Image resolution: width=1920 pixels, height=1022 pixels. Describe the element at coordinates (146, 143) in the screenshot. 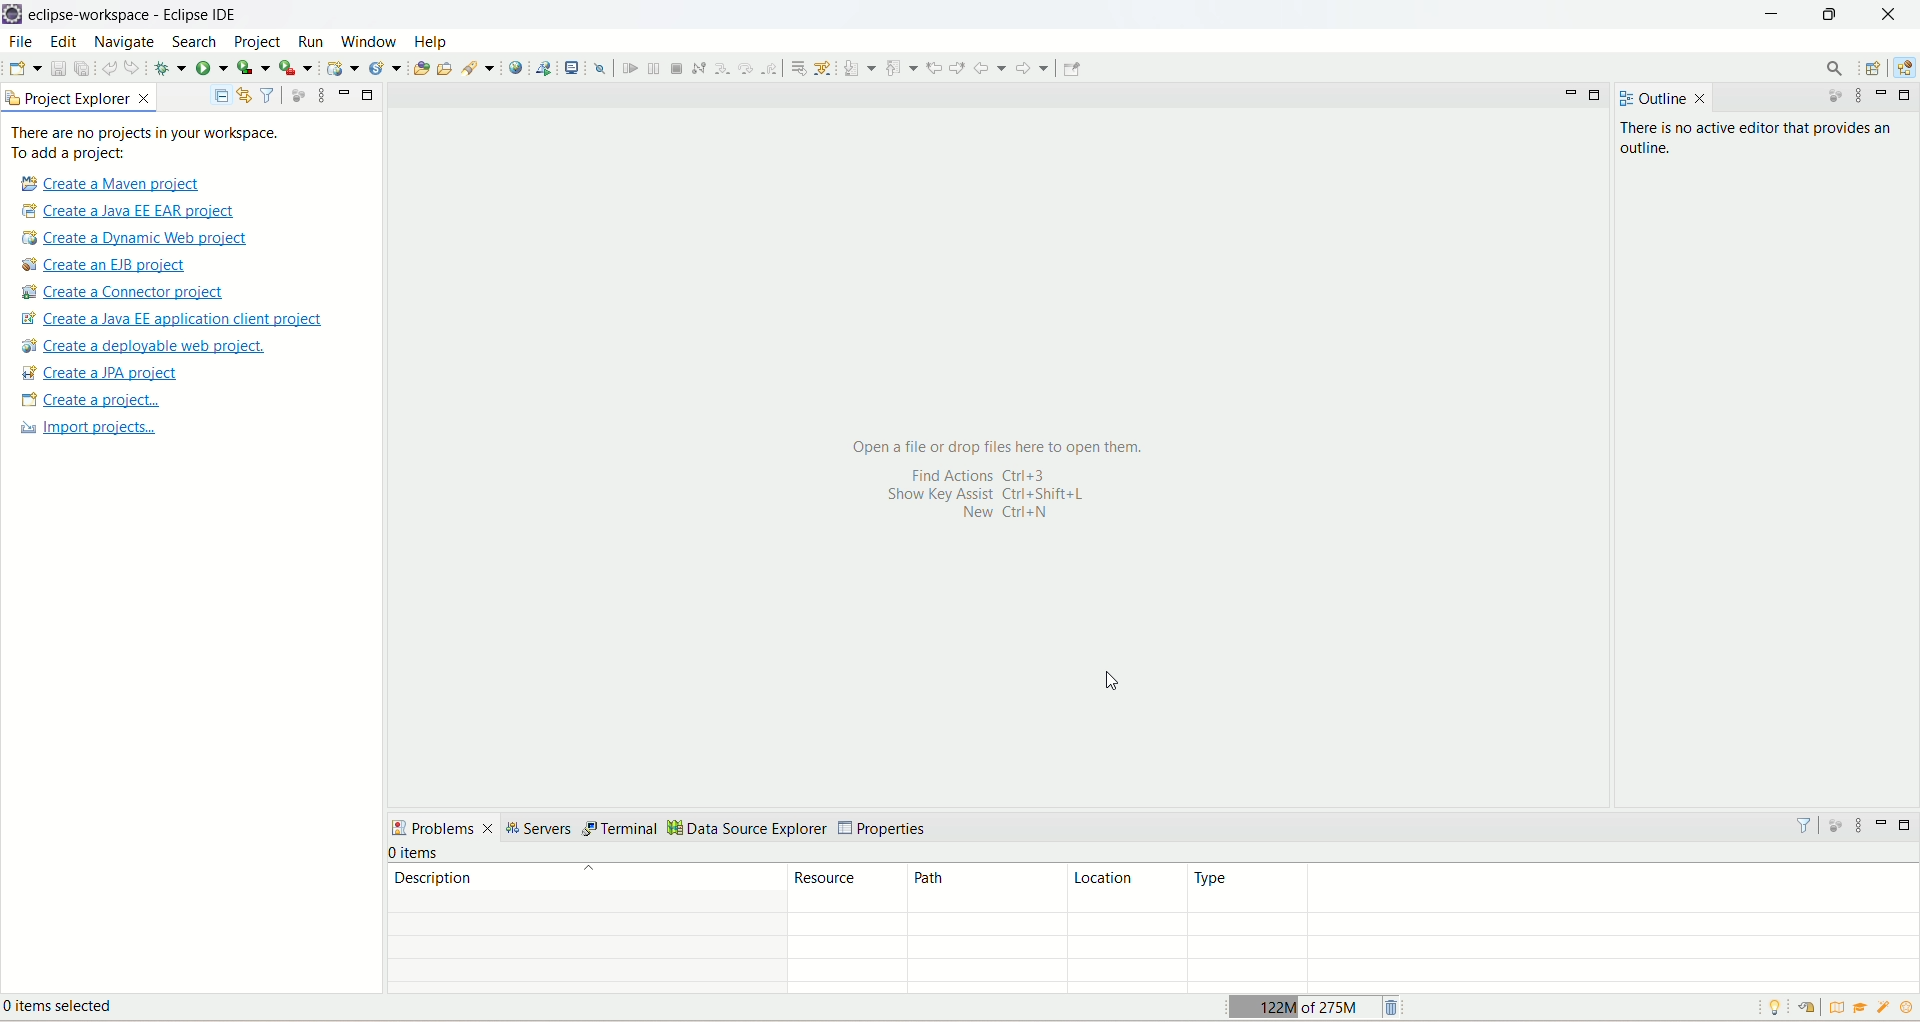

I see `There are no projects in your workspace. To add a project:` at that location.